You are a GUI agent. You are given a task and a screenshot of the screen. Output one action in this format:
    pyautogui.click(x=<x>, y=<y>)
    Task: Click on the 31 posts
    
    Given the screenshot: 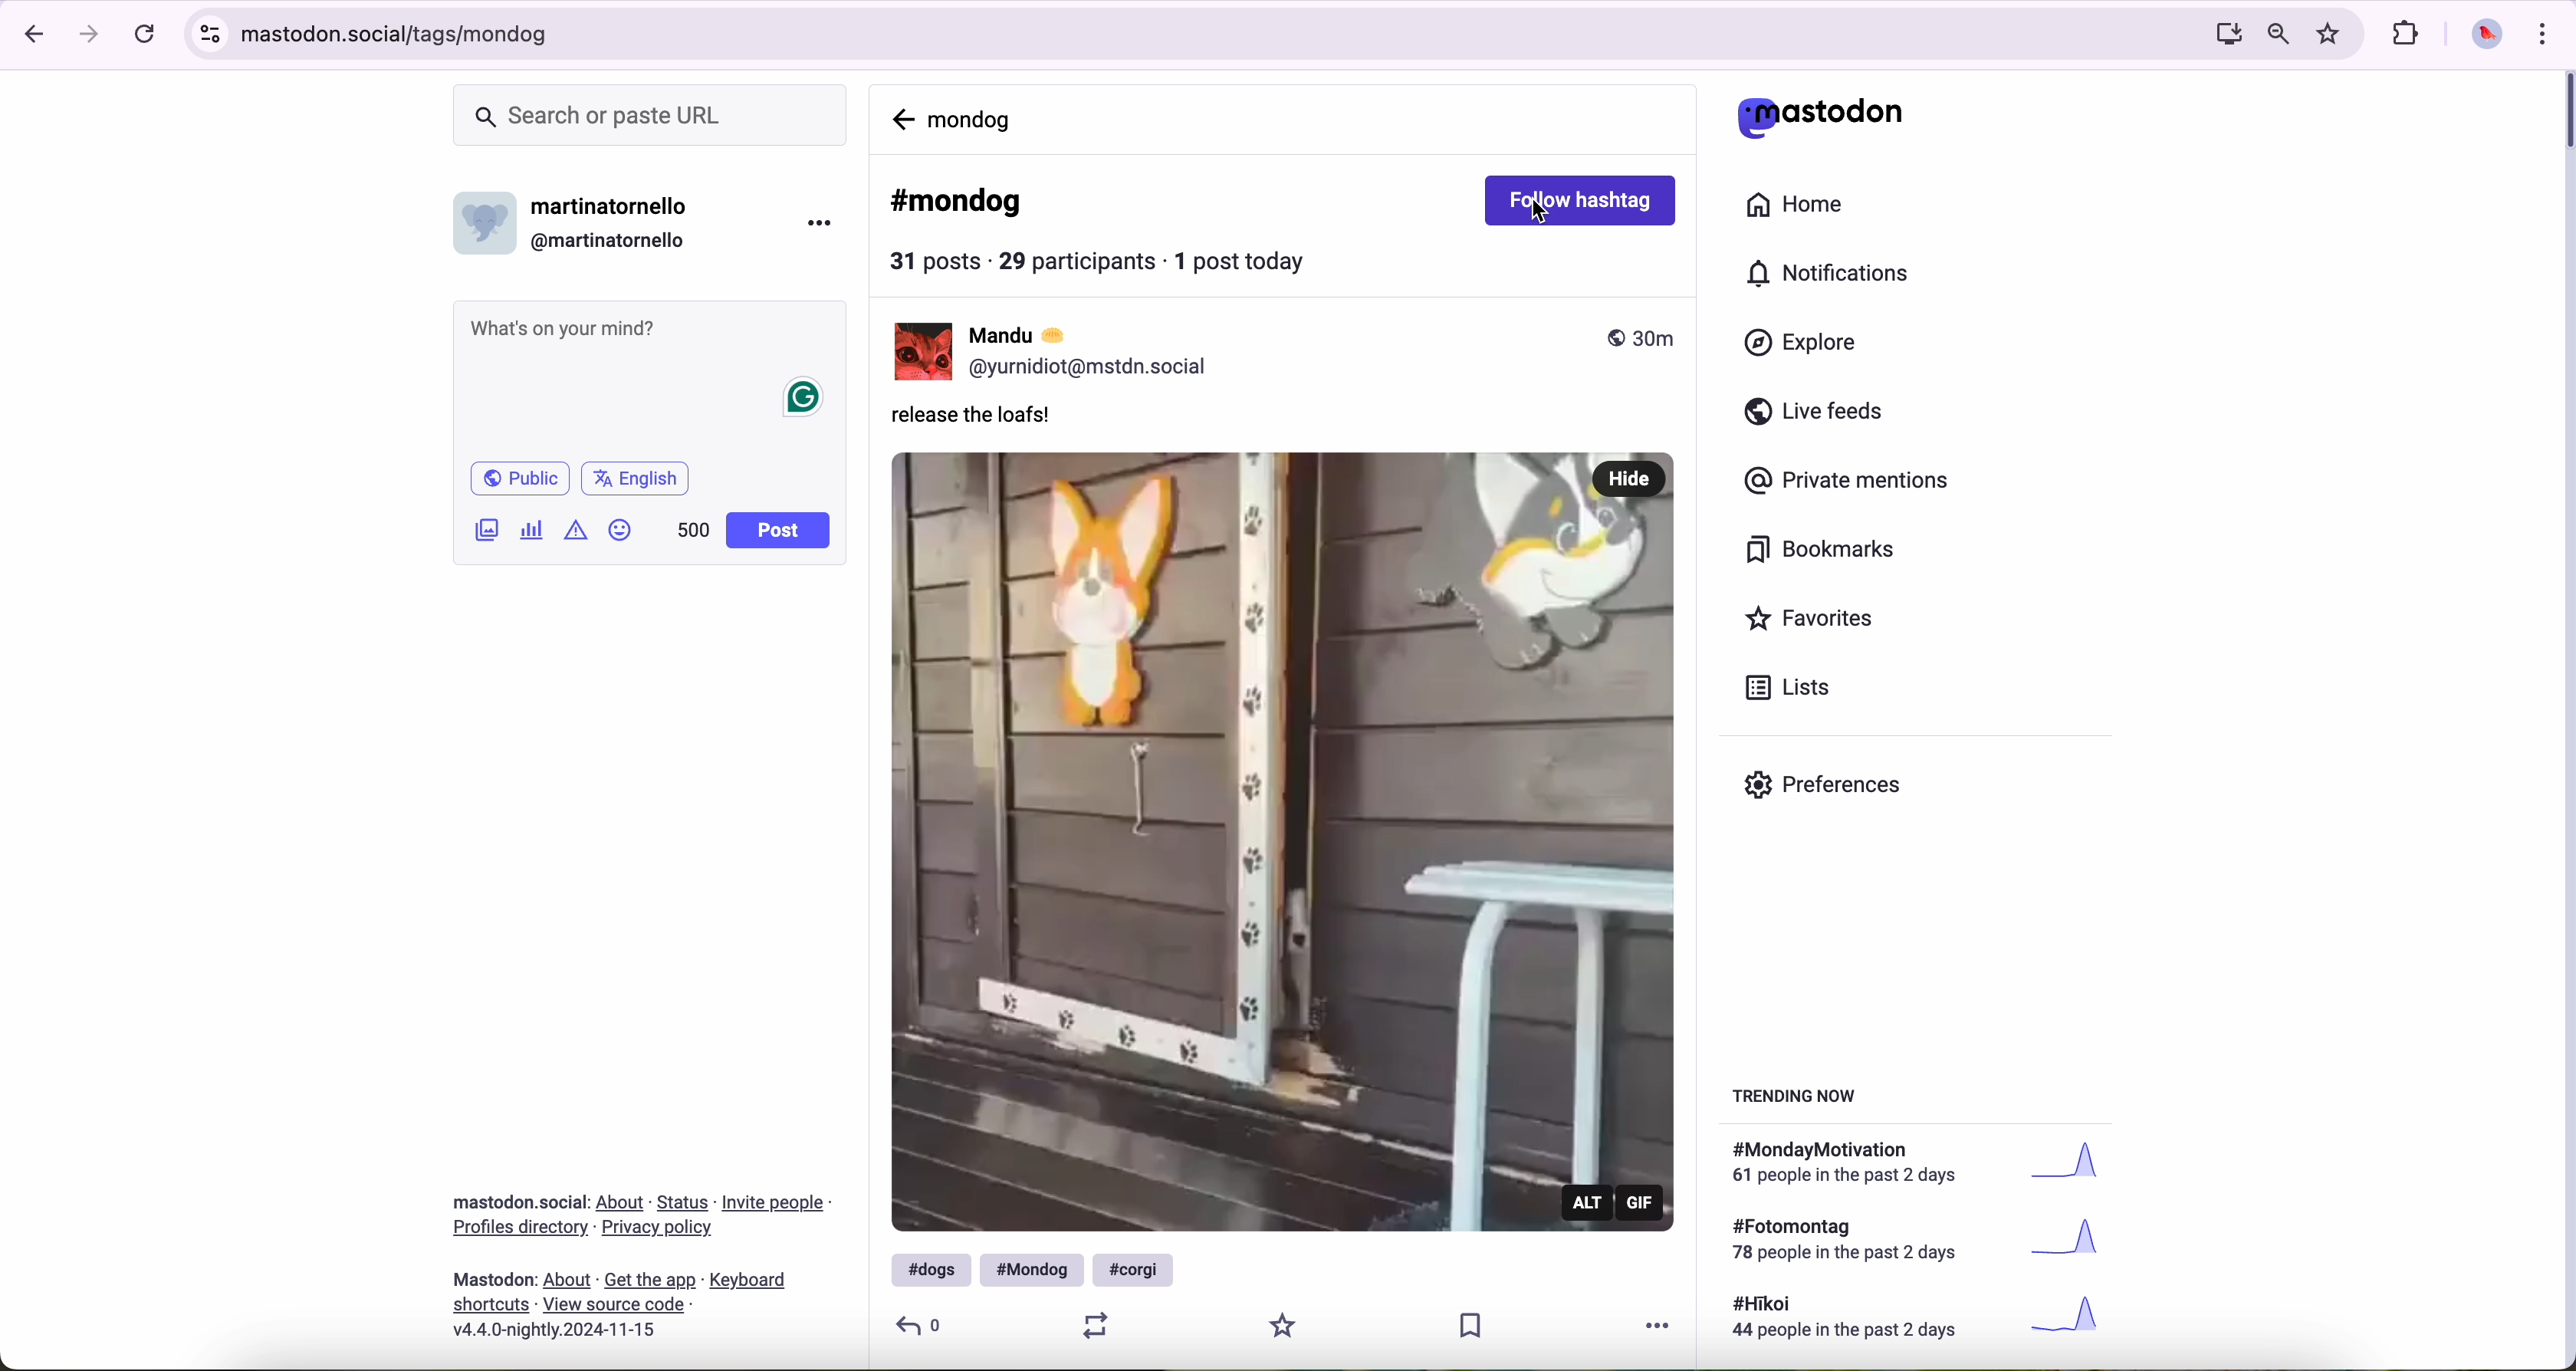 What is the action you would take?
    pyautogui.click(x=938, y=264)
    